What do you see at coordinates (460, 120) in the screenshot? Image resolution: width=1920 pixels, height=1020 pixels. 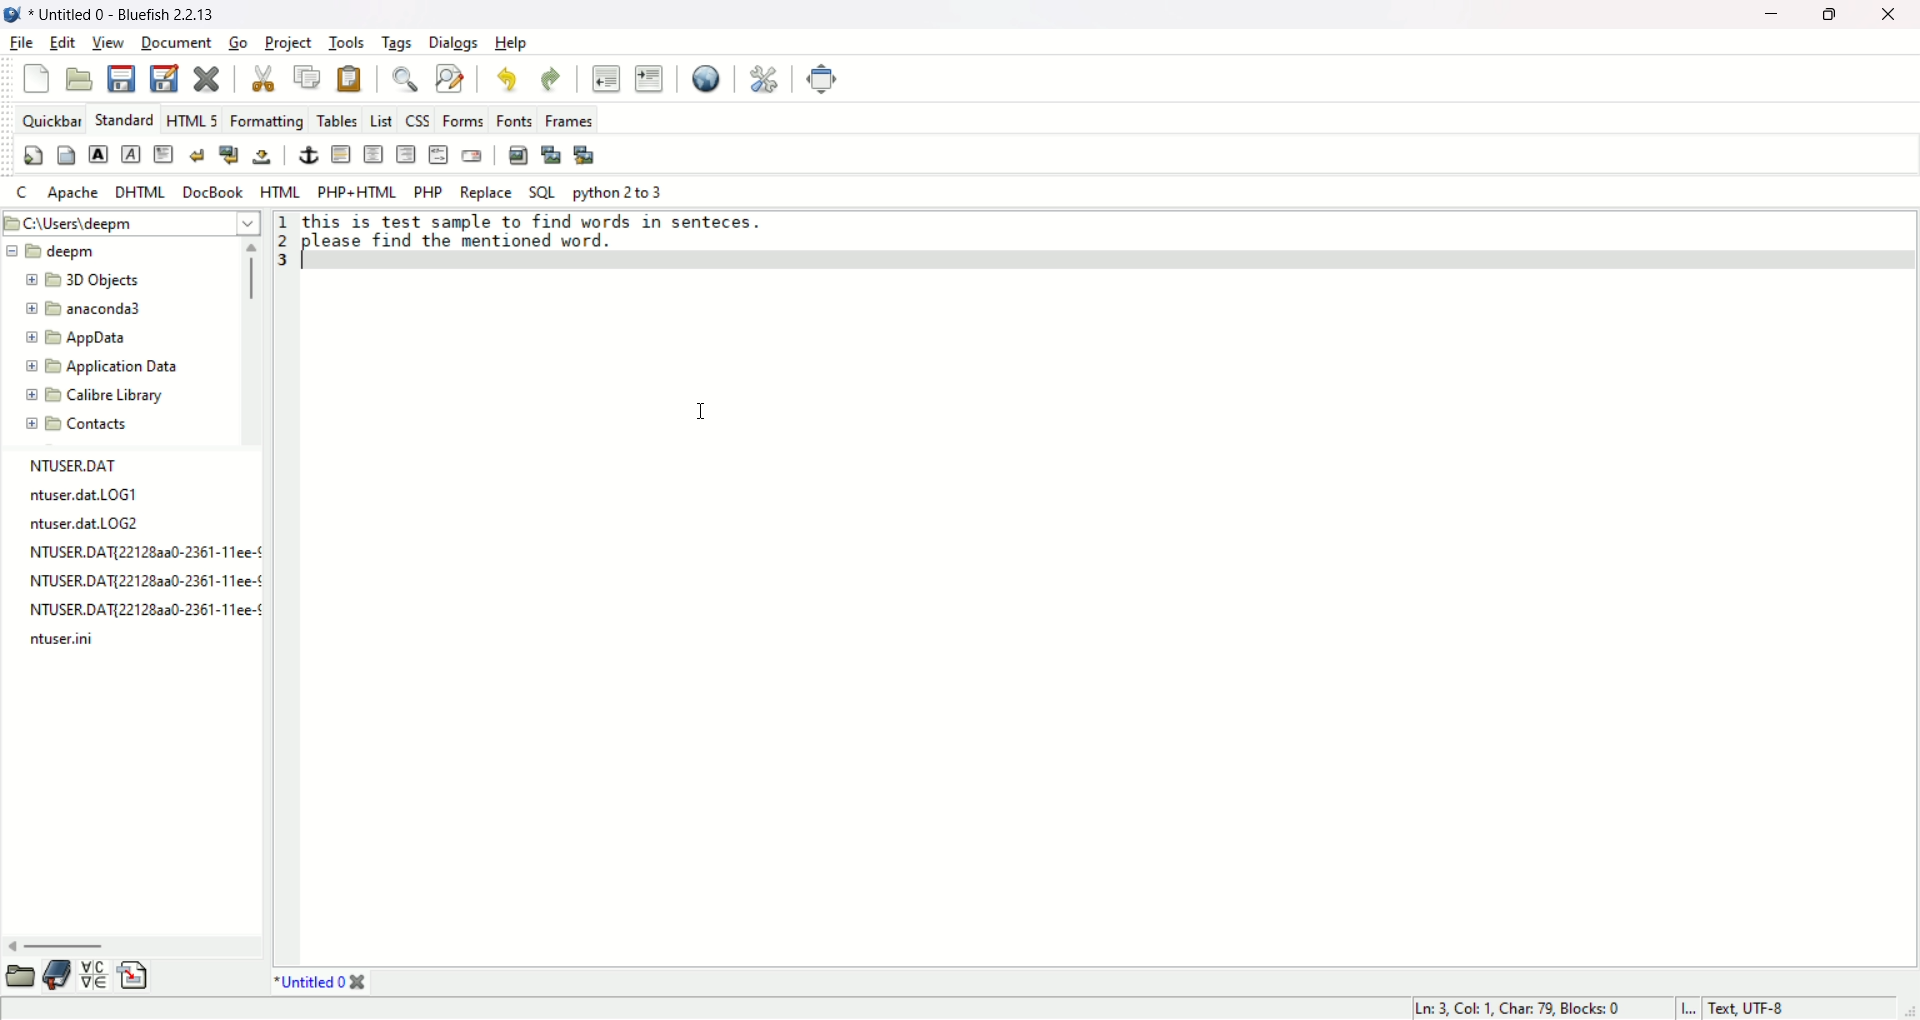 I see `forms` at bounding box center [460, 120].